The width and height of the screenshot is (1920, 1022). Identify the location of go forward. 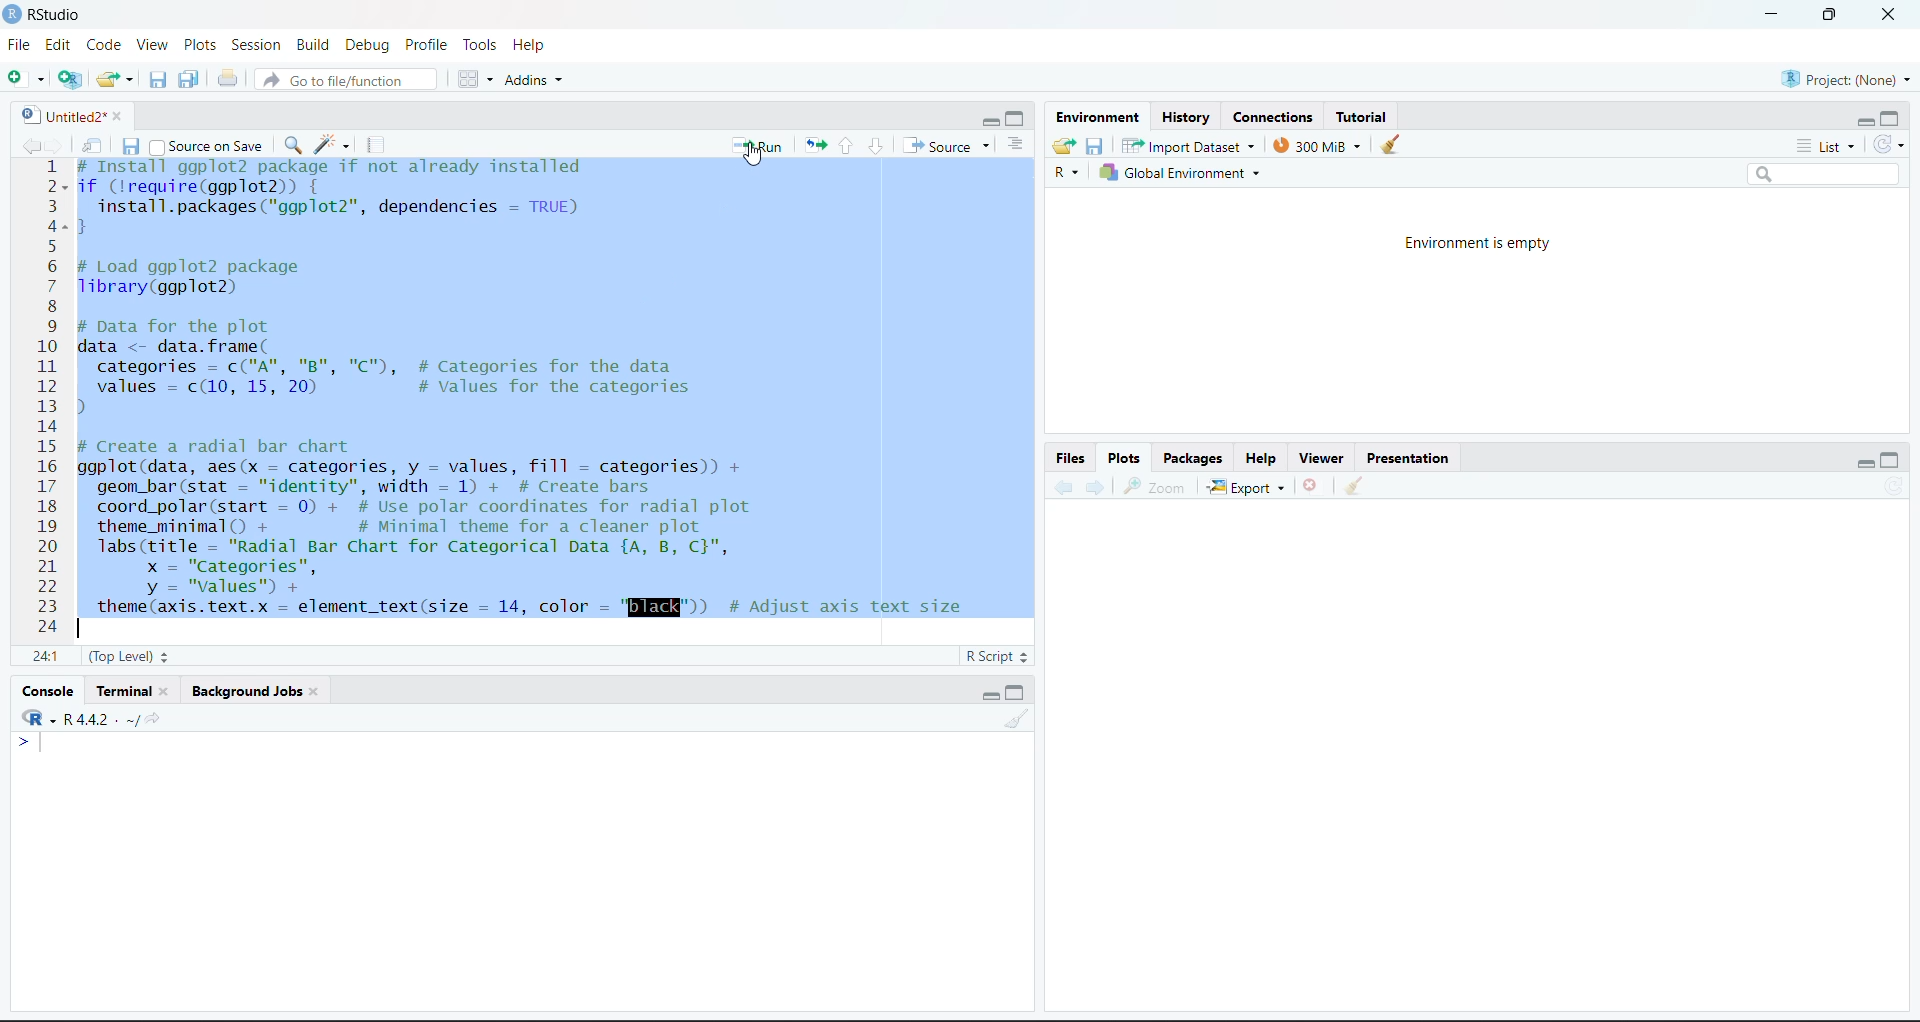
(1097, 490).